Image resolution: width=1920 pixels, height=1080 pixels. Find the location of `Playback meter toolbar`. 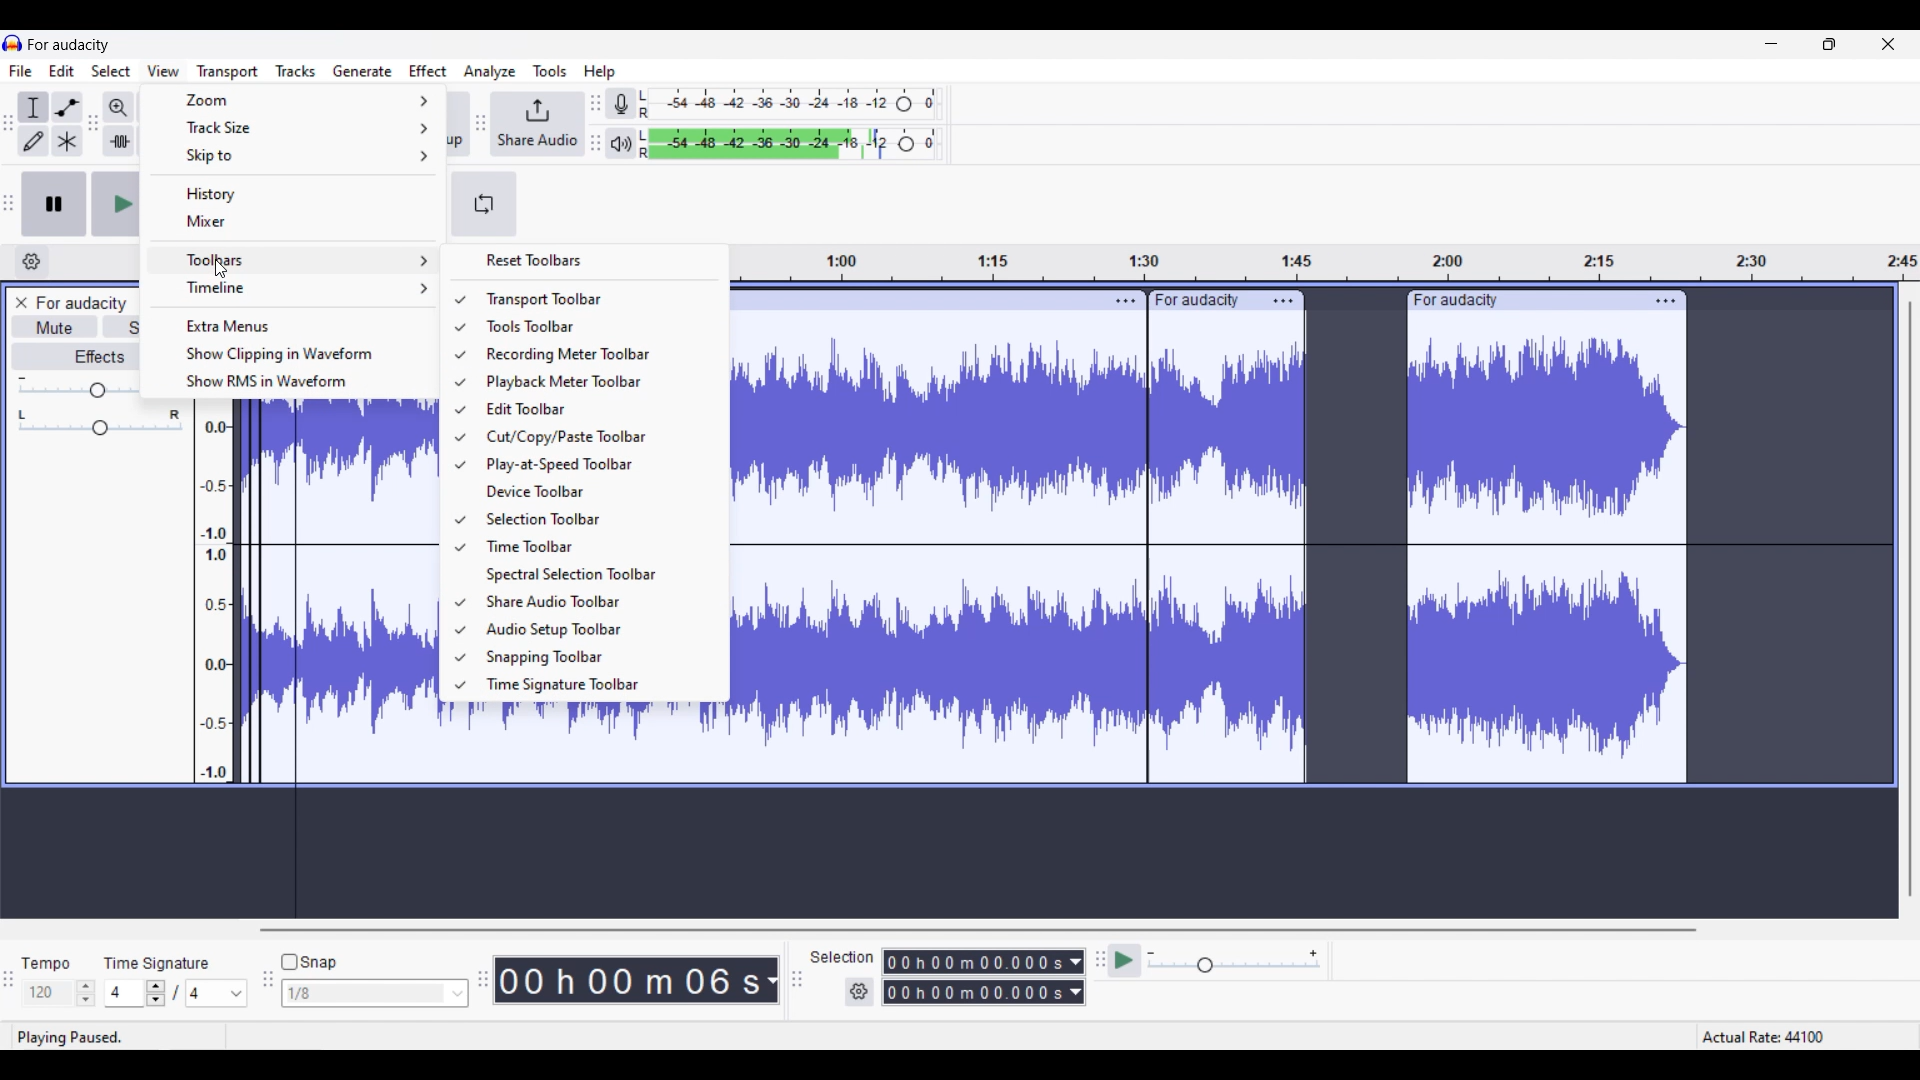

Playback meter toolbar is located at coordinates (593, 382).